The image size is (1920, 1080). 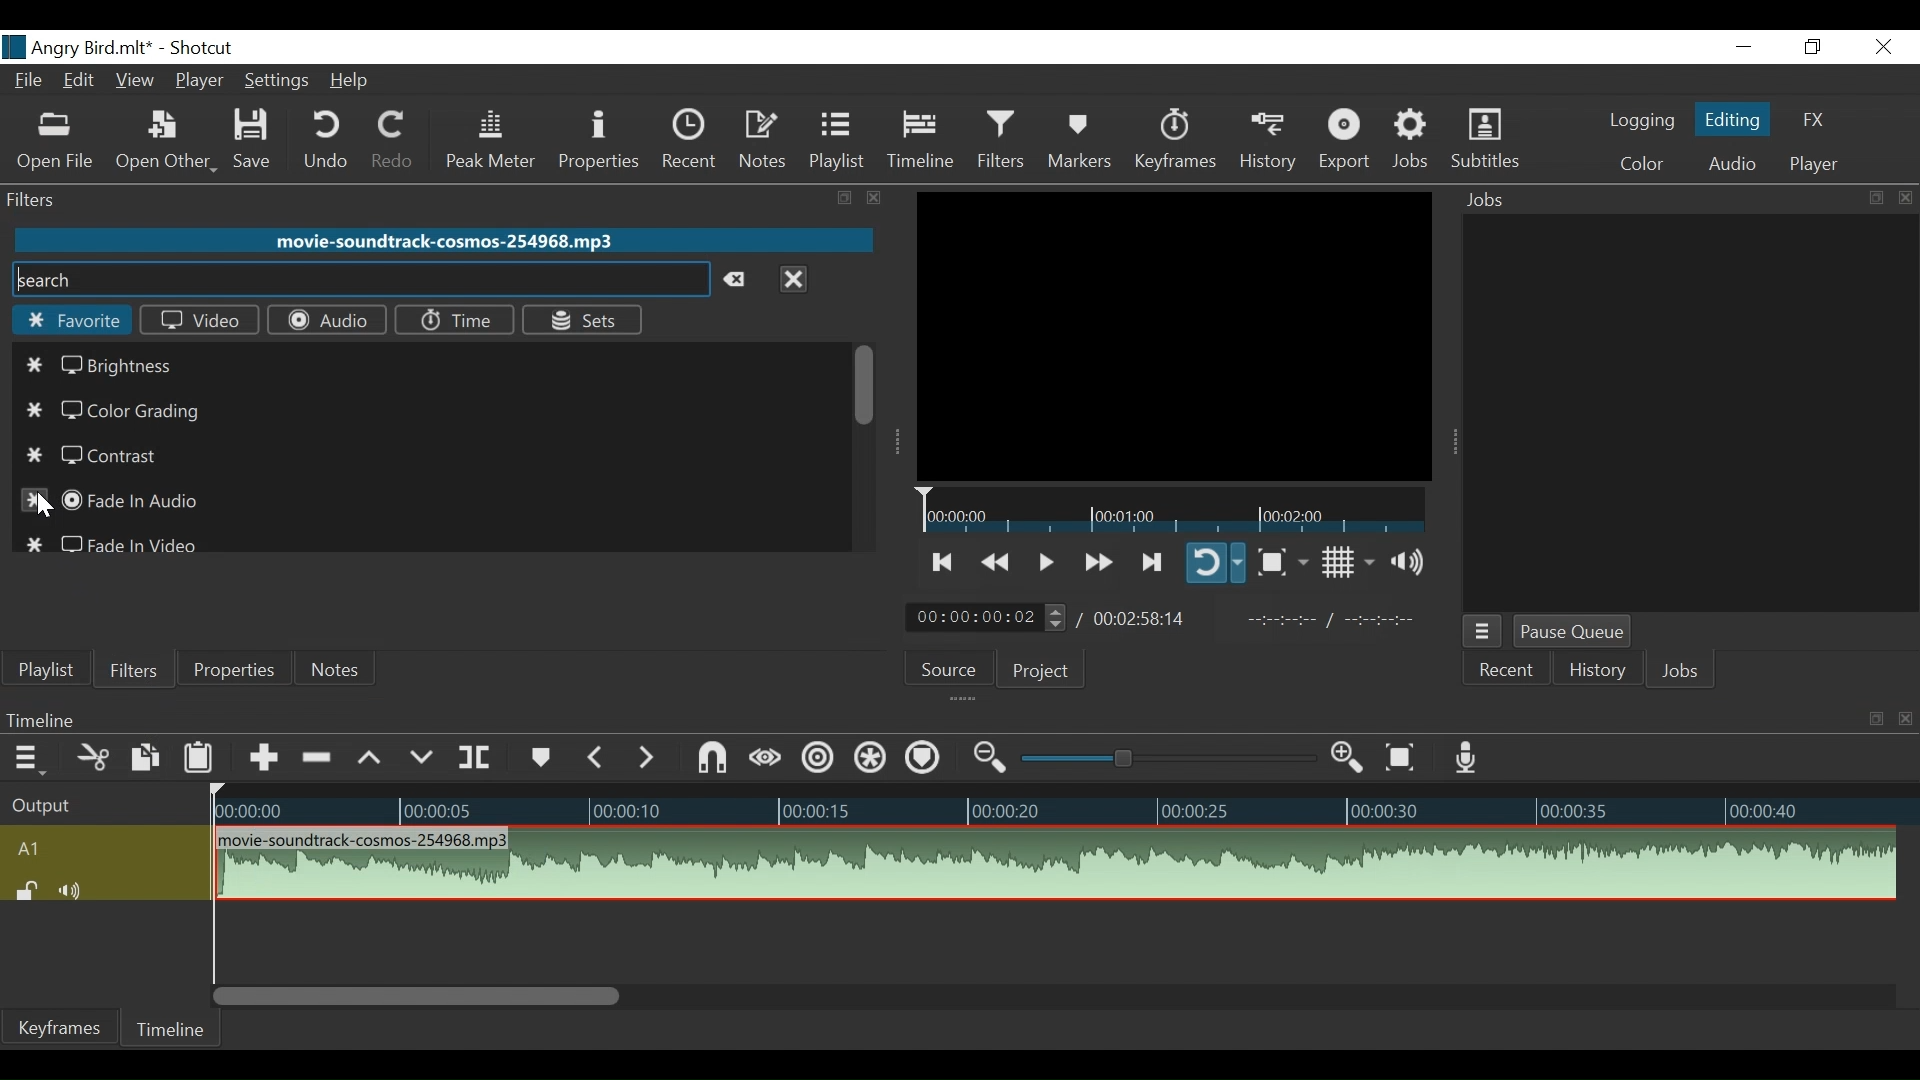 I want to click on Current Duration, so click(x=987, y=616).